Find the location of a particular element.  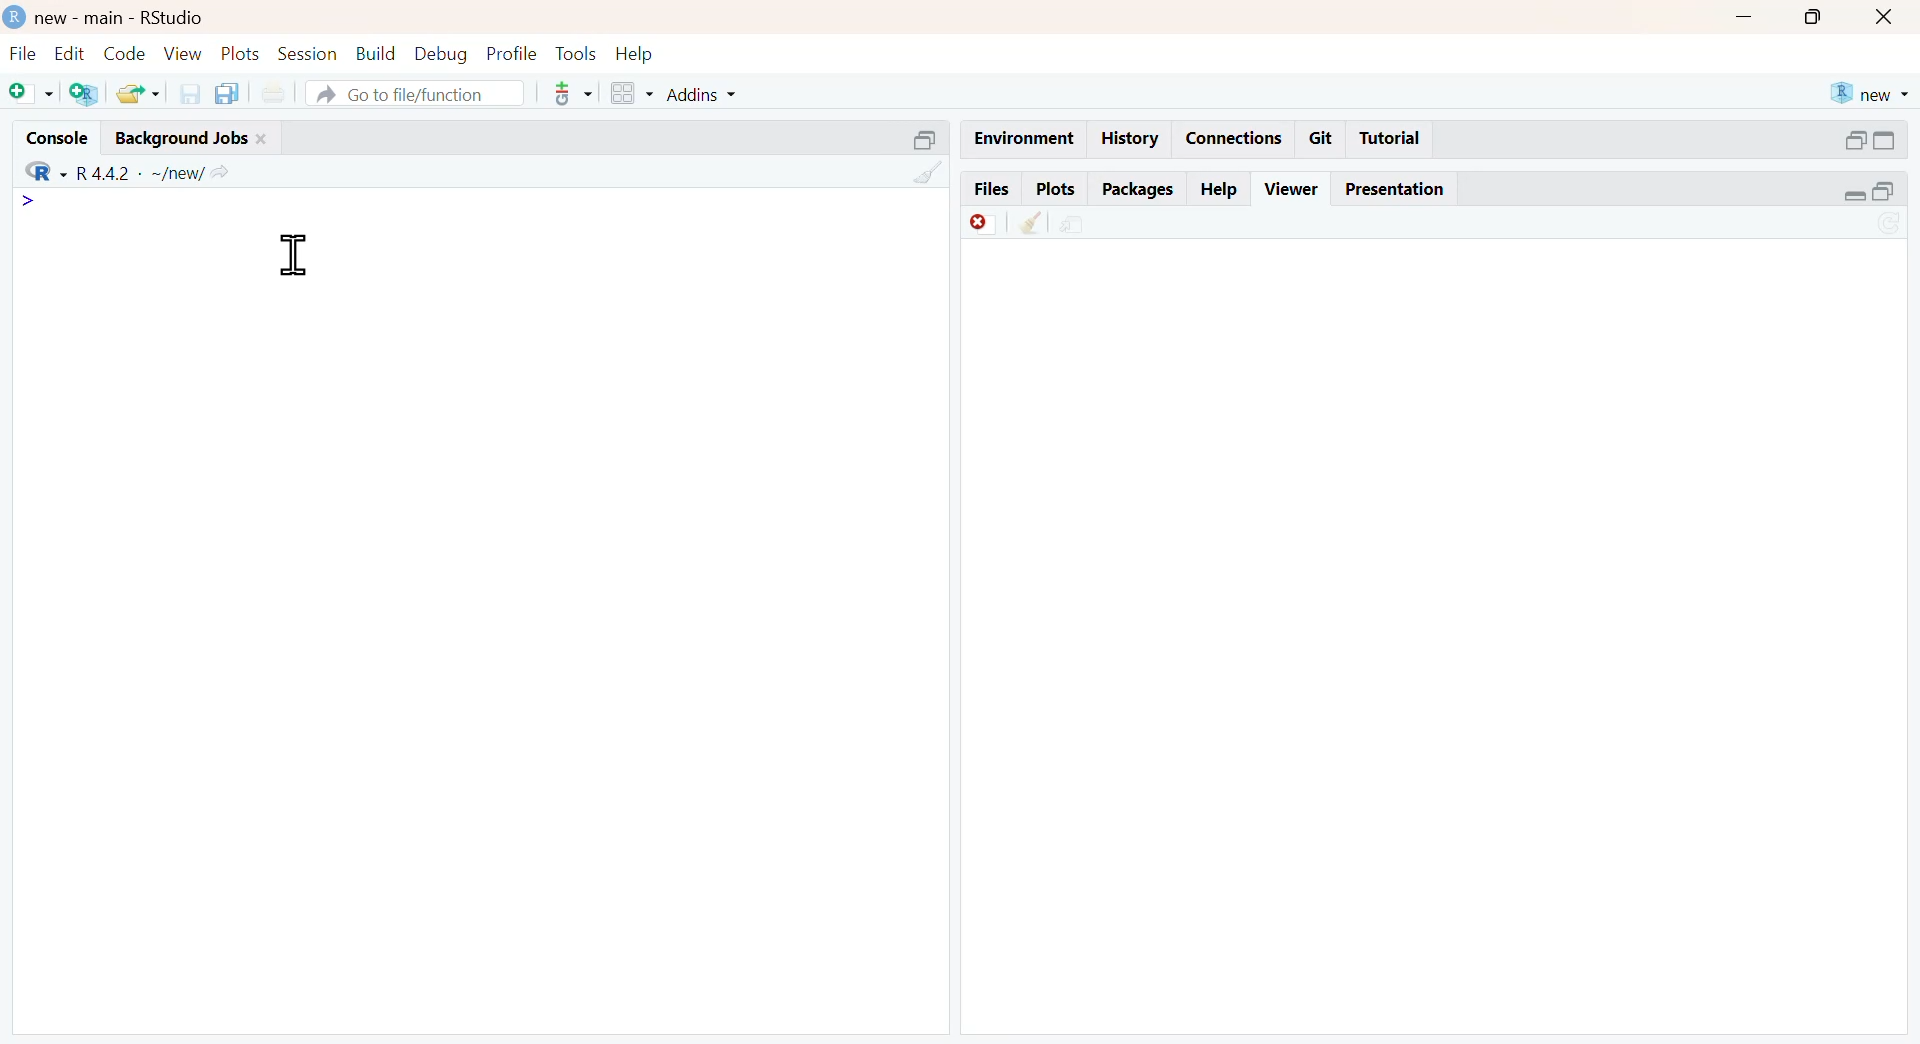

tools is located at coordinates (578, 53).